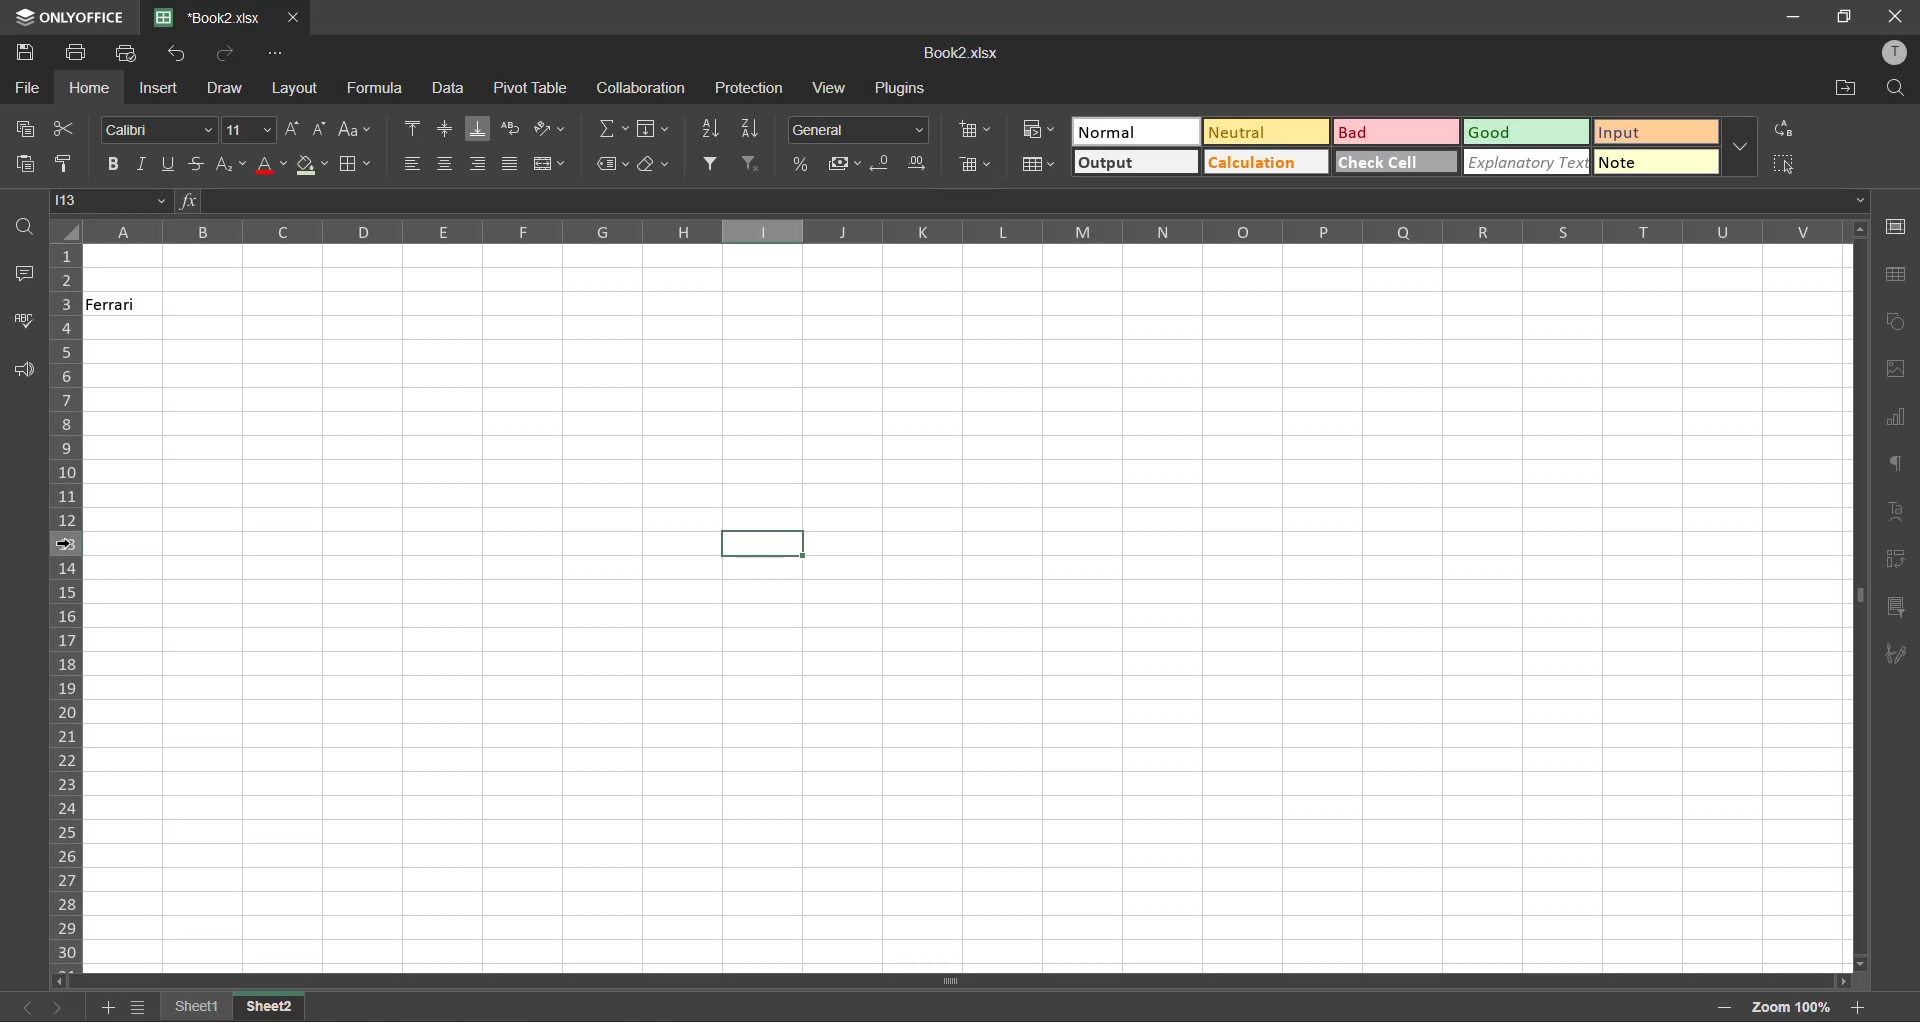 This screenshot has height=1022, width=1920. Describe the element at coordinates (756, 130) in the screenshot. I see `sort descending` at that location.